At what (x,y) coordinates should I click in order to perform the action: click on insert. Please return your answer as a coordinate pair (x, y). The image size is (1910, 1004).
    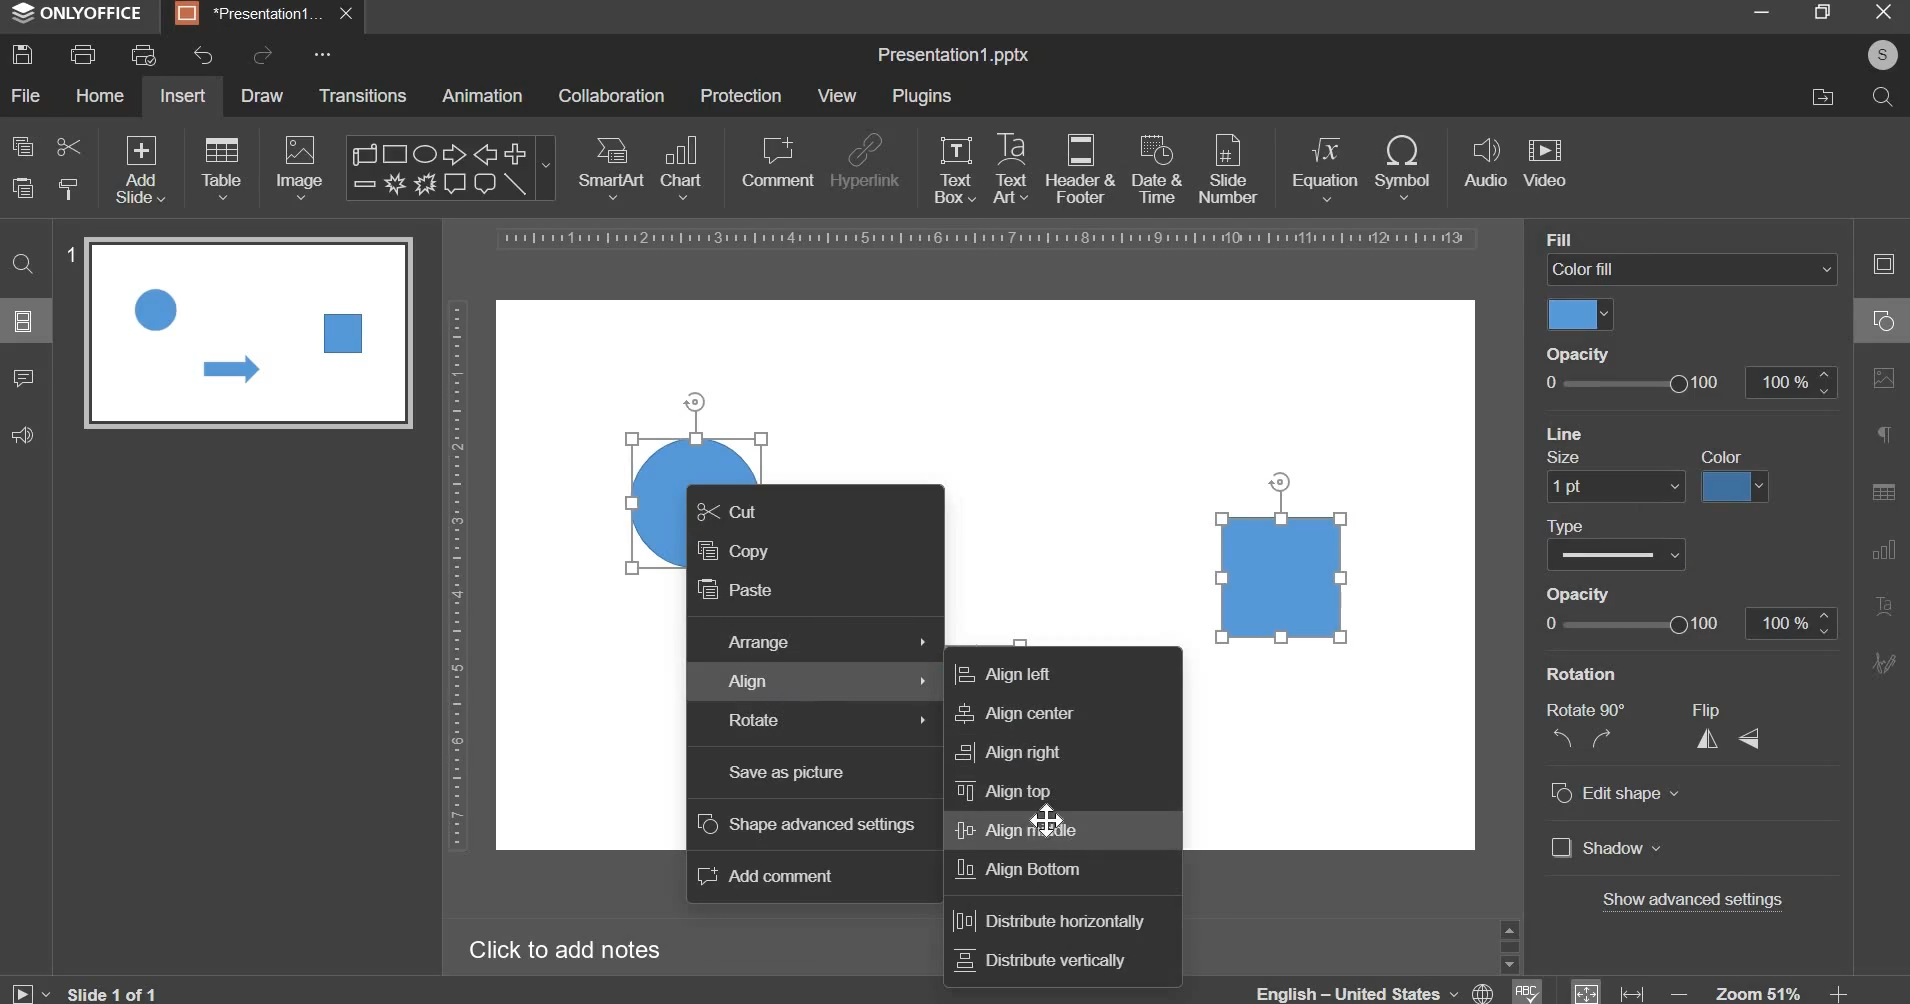
    Looking at the image, I should click on (183, 95).